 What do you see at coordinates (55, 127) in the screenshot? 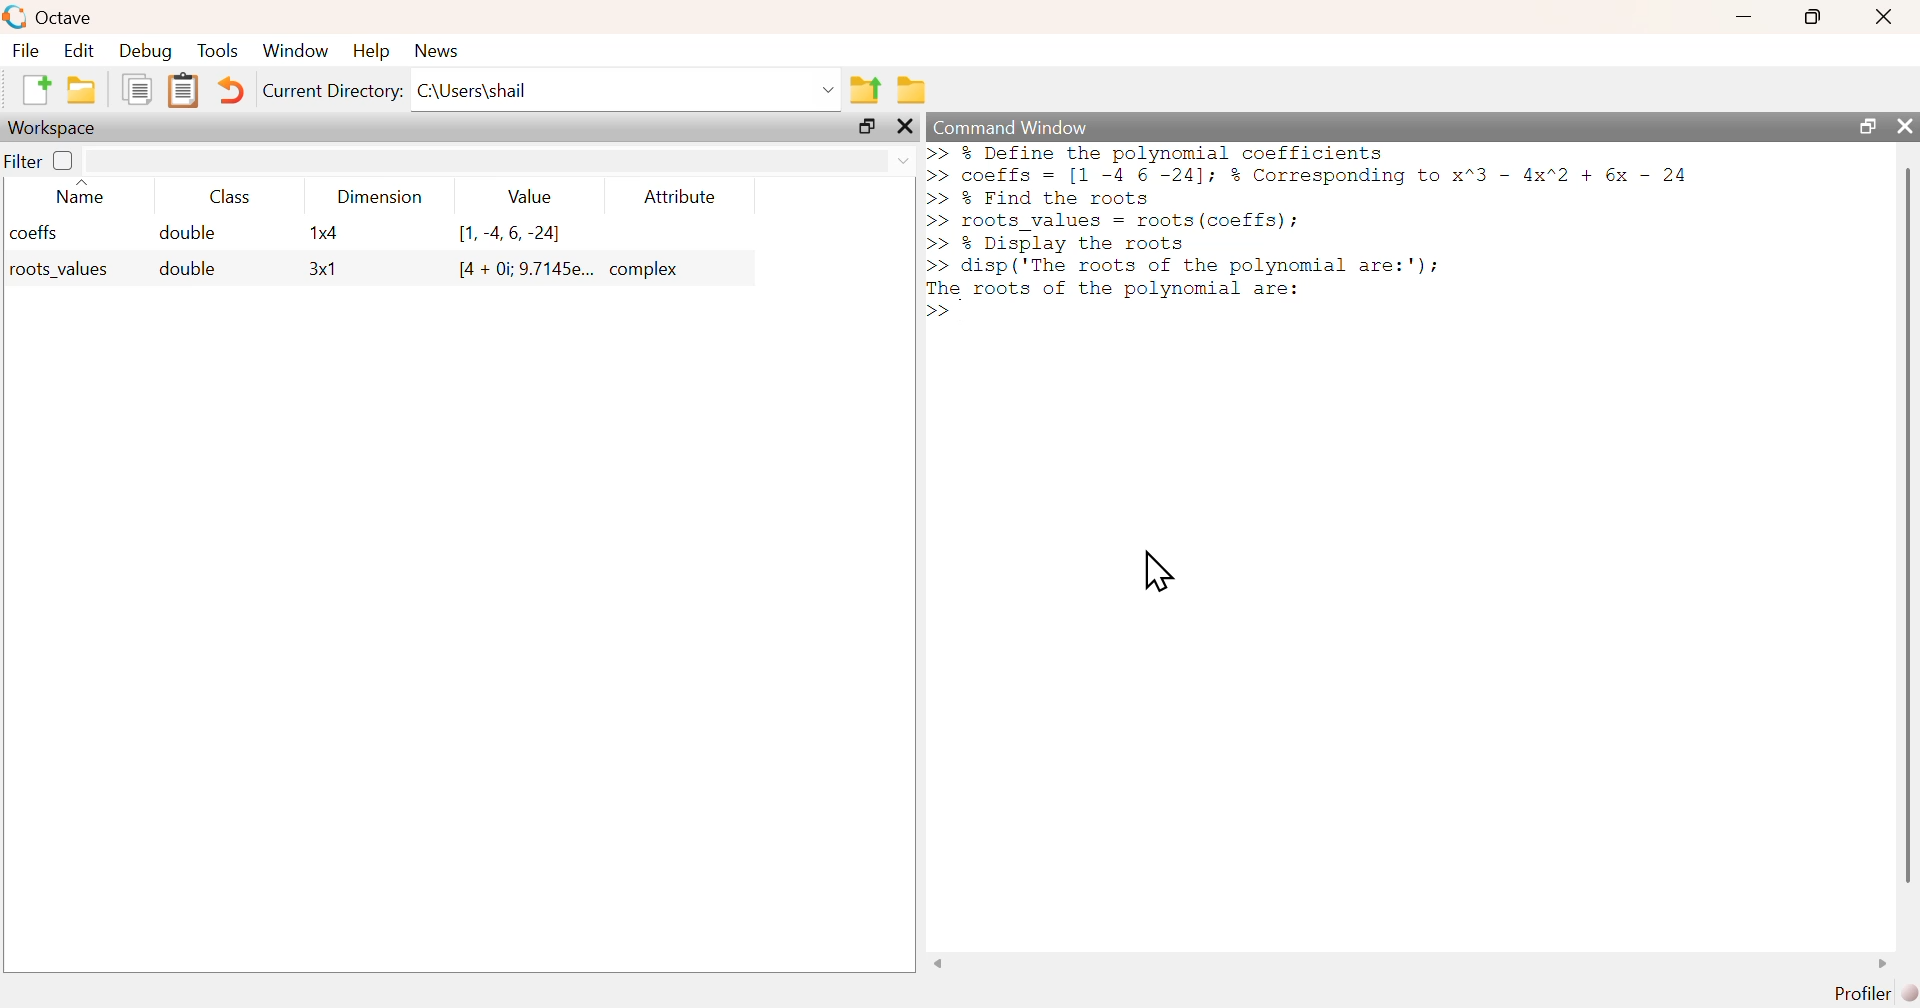
I see `Workspace` at bounding box center [55, 127].